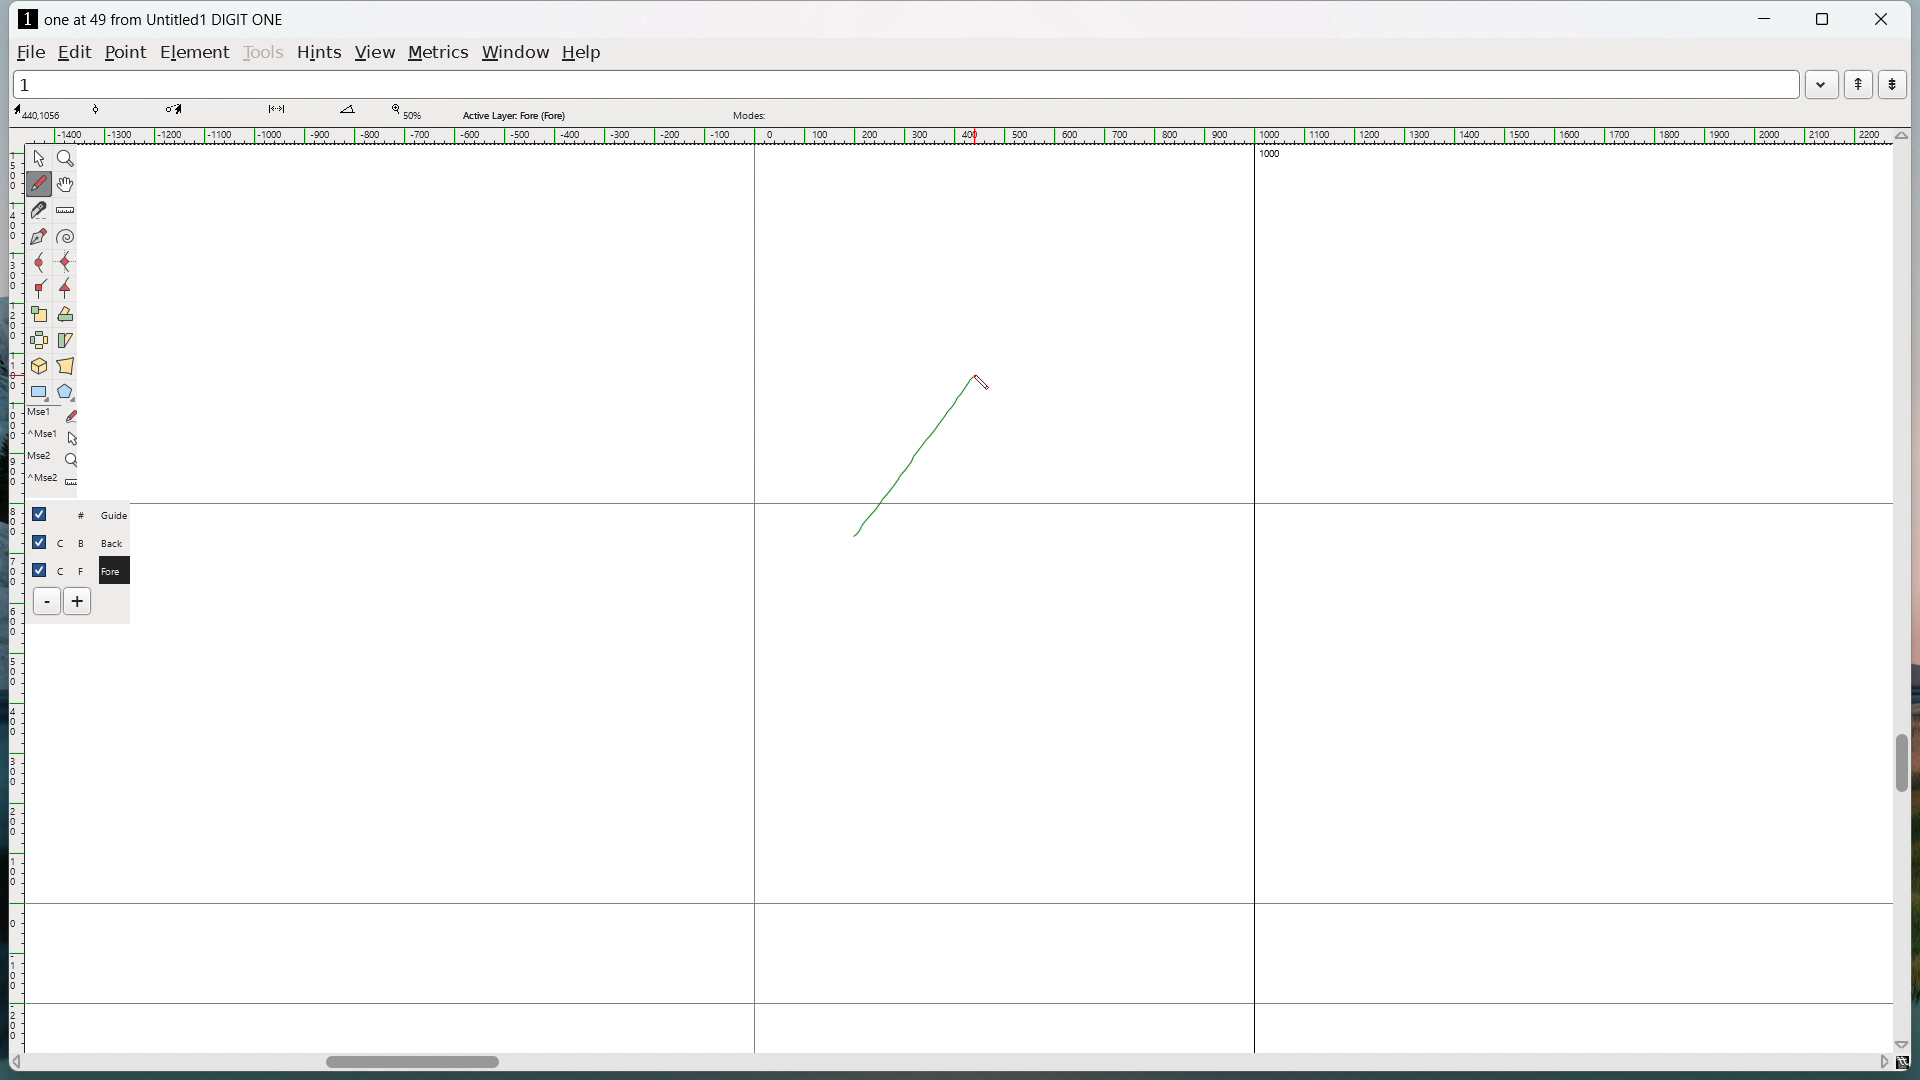 The width and height of the screenshot is (1920, 1080). Describe the element at coordinates (78, 52) in the screenshot. I see `edit` at that location.